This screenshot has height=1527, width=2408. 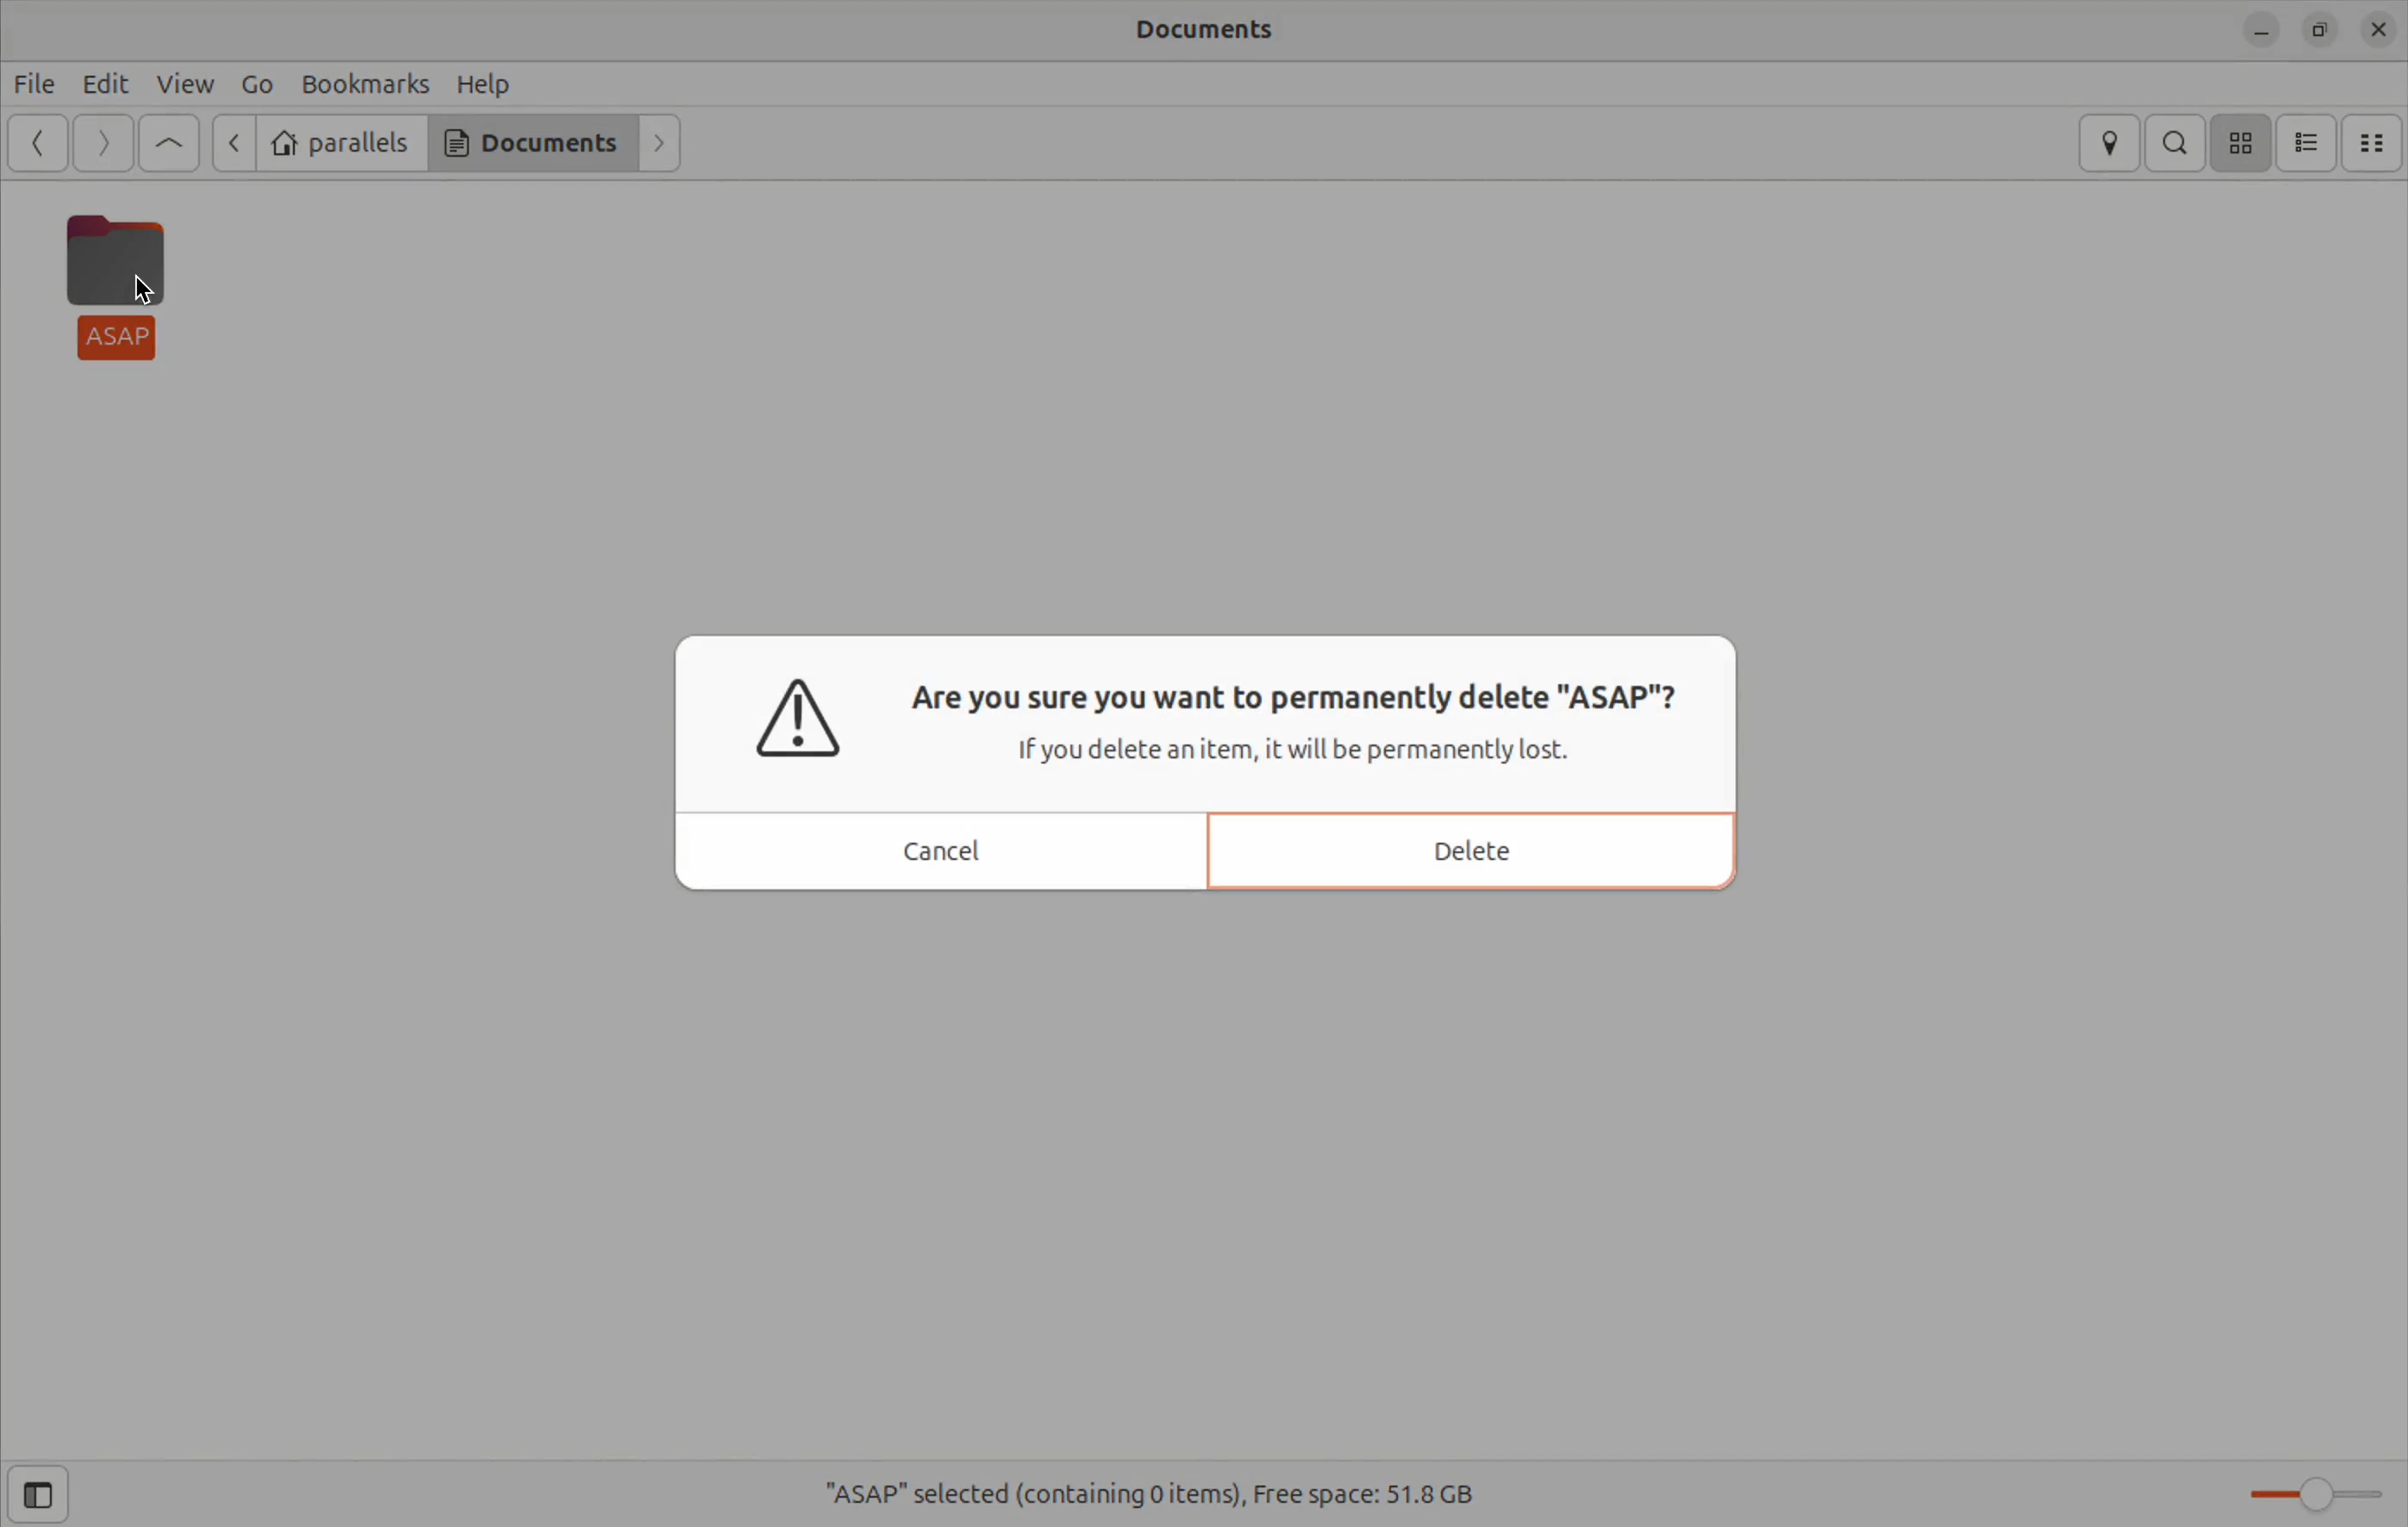 I want to click on list view, so click(x=2311, y=142).